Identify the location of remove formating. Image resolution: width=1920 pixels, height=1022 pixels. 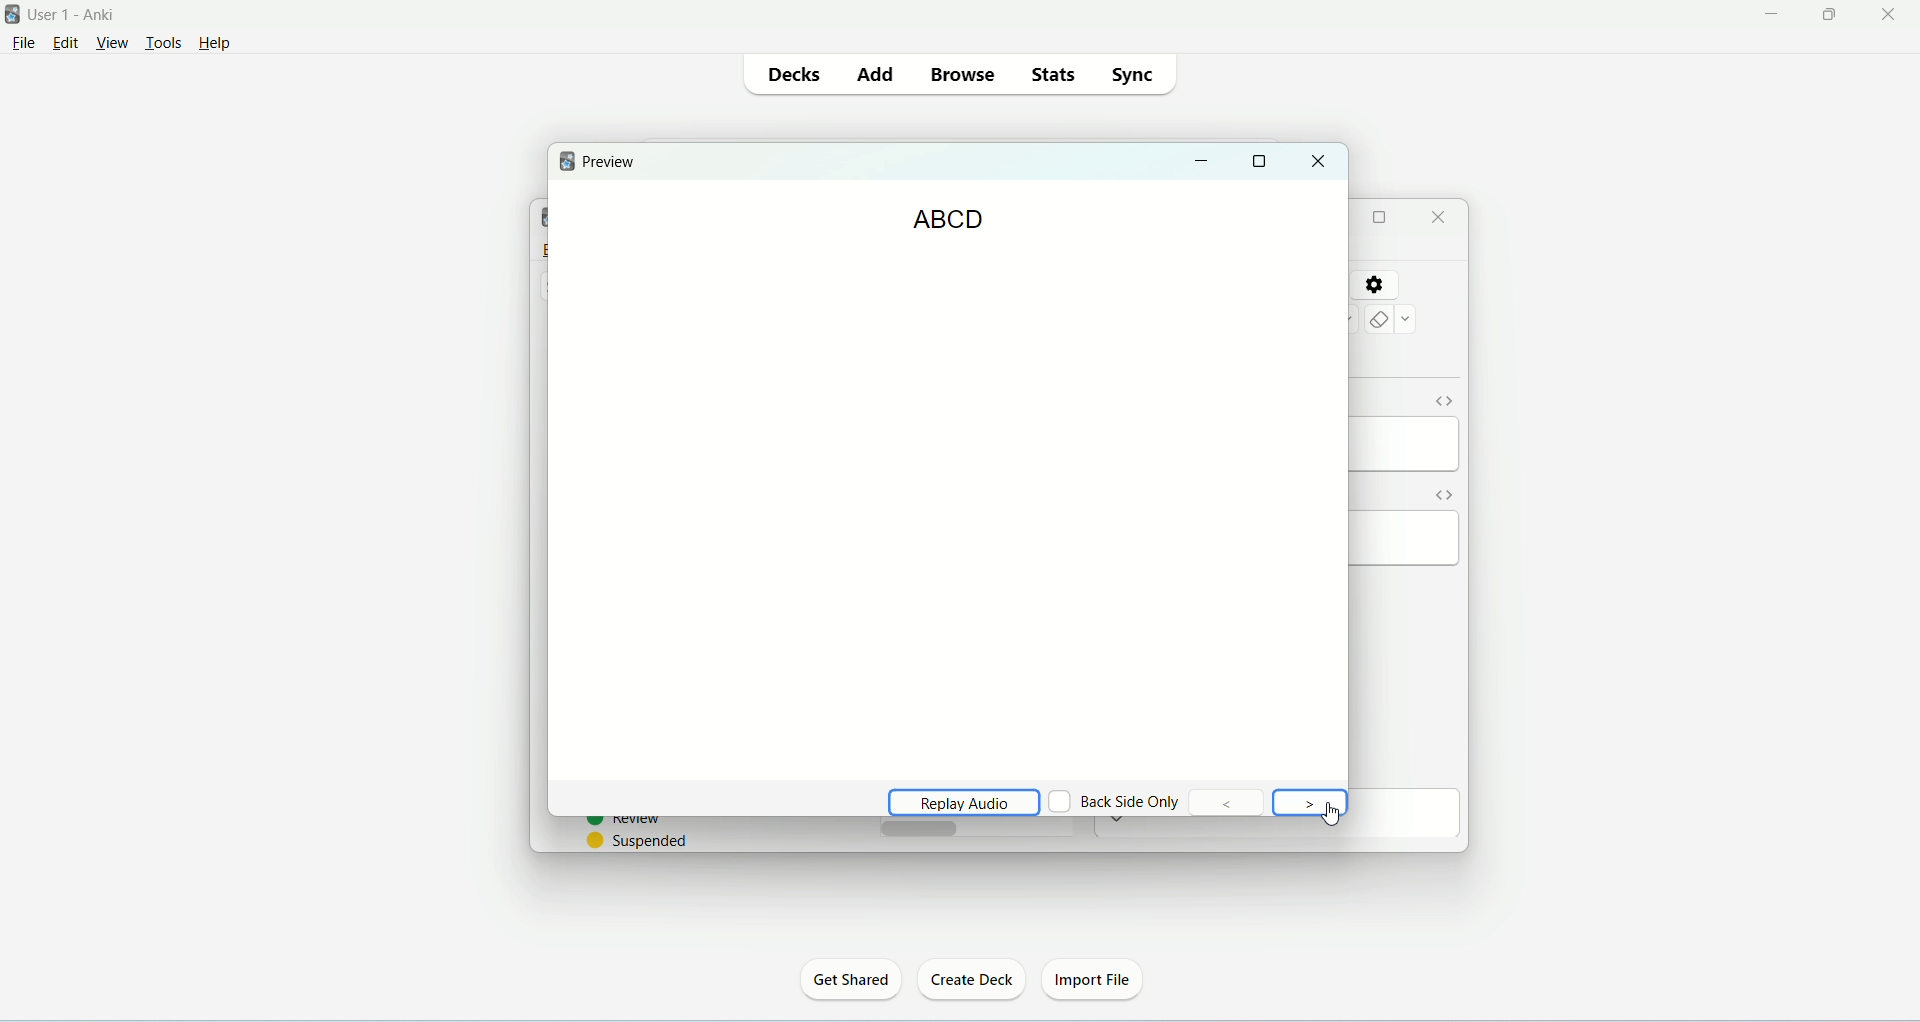
(1391, 319).